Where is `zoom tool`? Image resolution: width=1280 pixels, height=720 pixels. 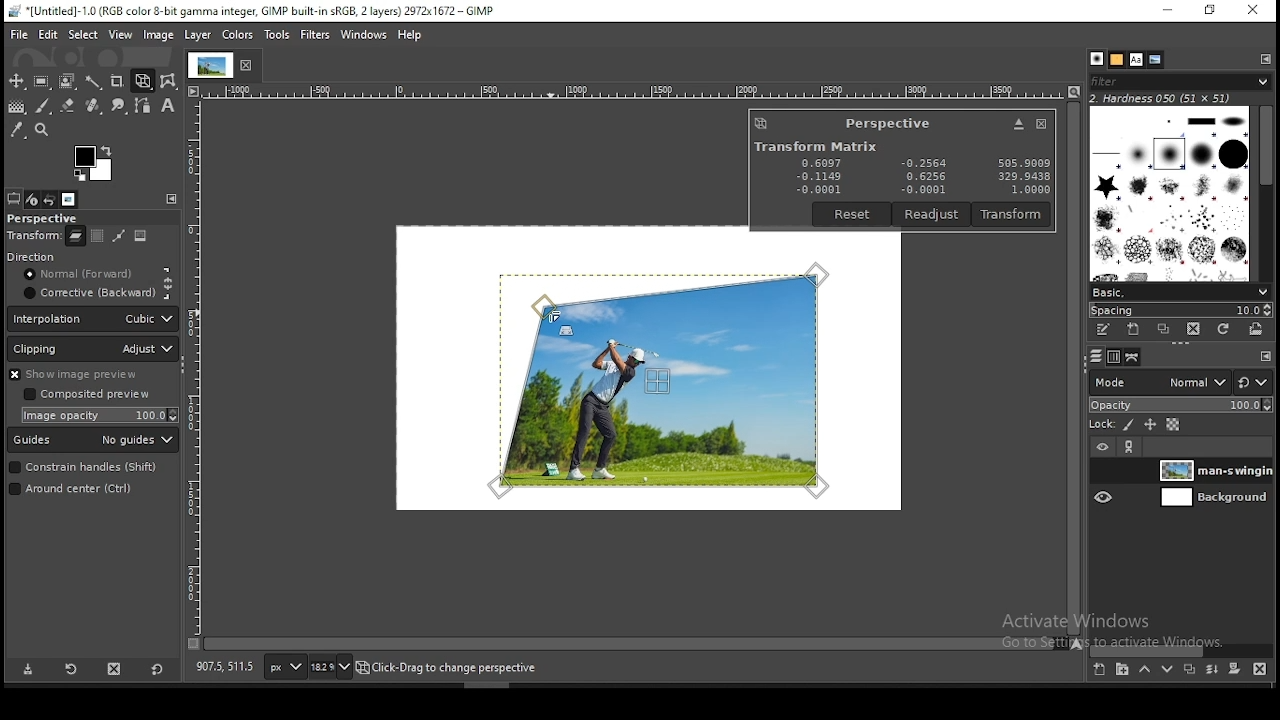
zoom tool is located at coordinates (42, 131).